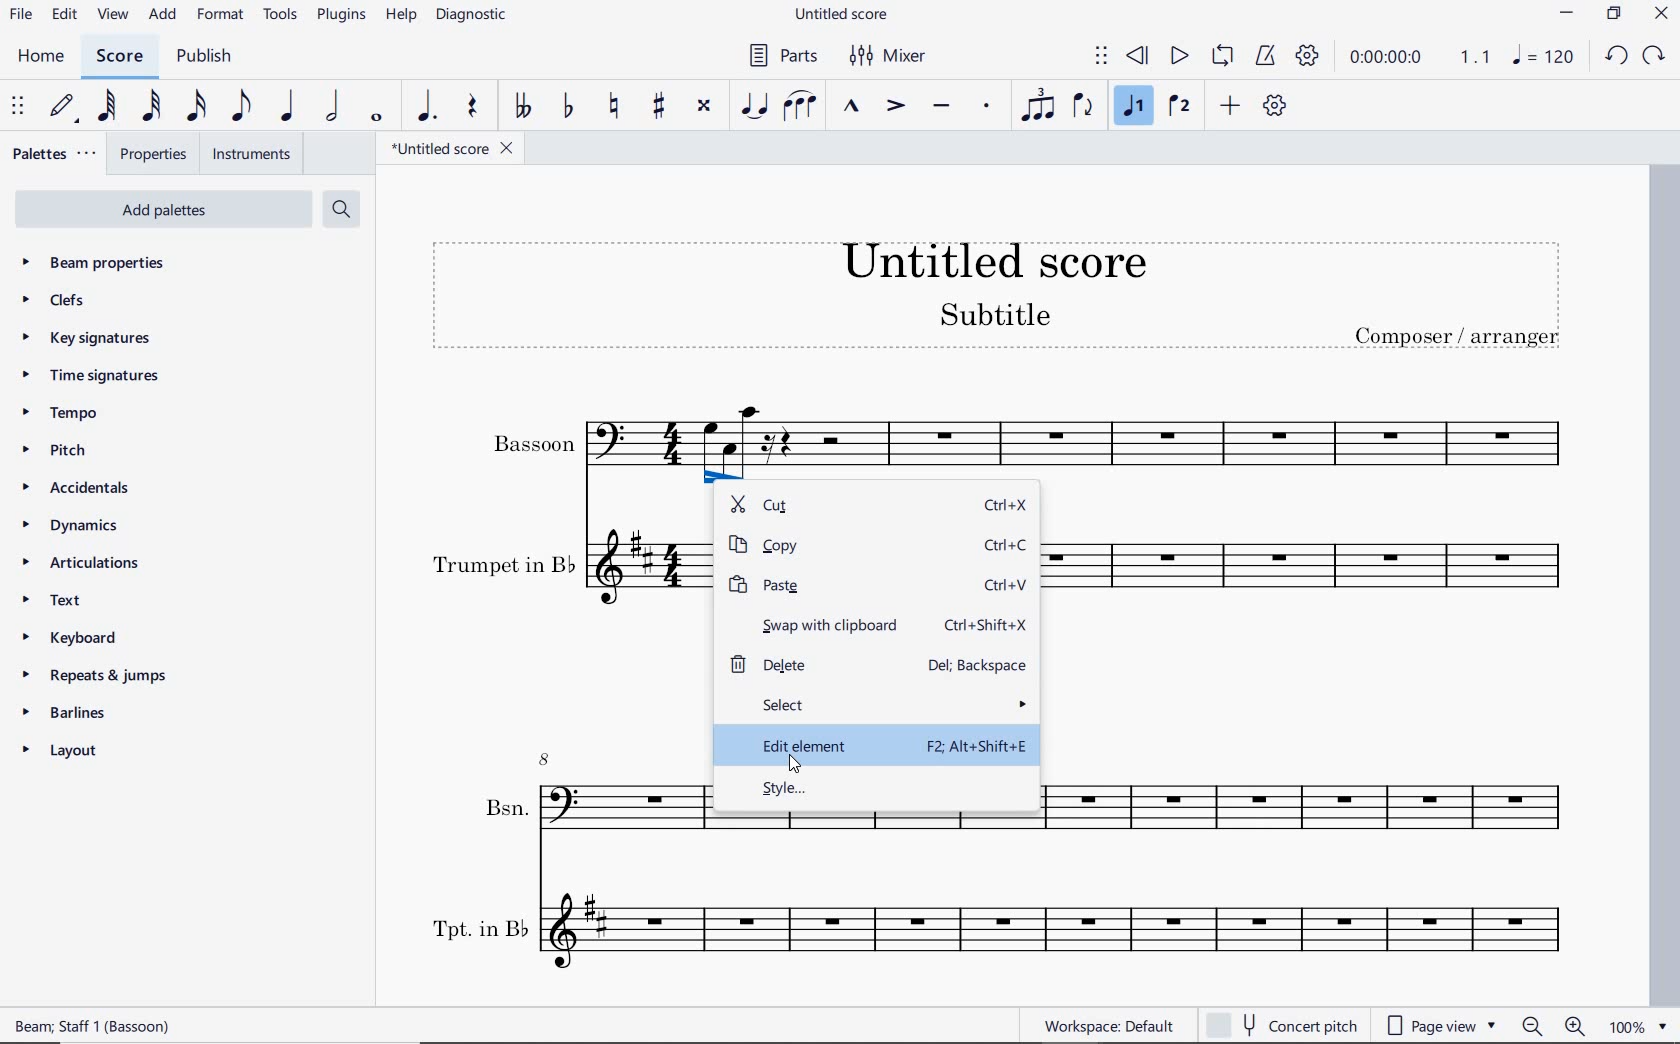  I want to click on Trumpet in B, so click(1310, 582).